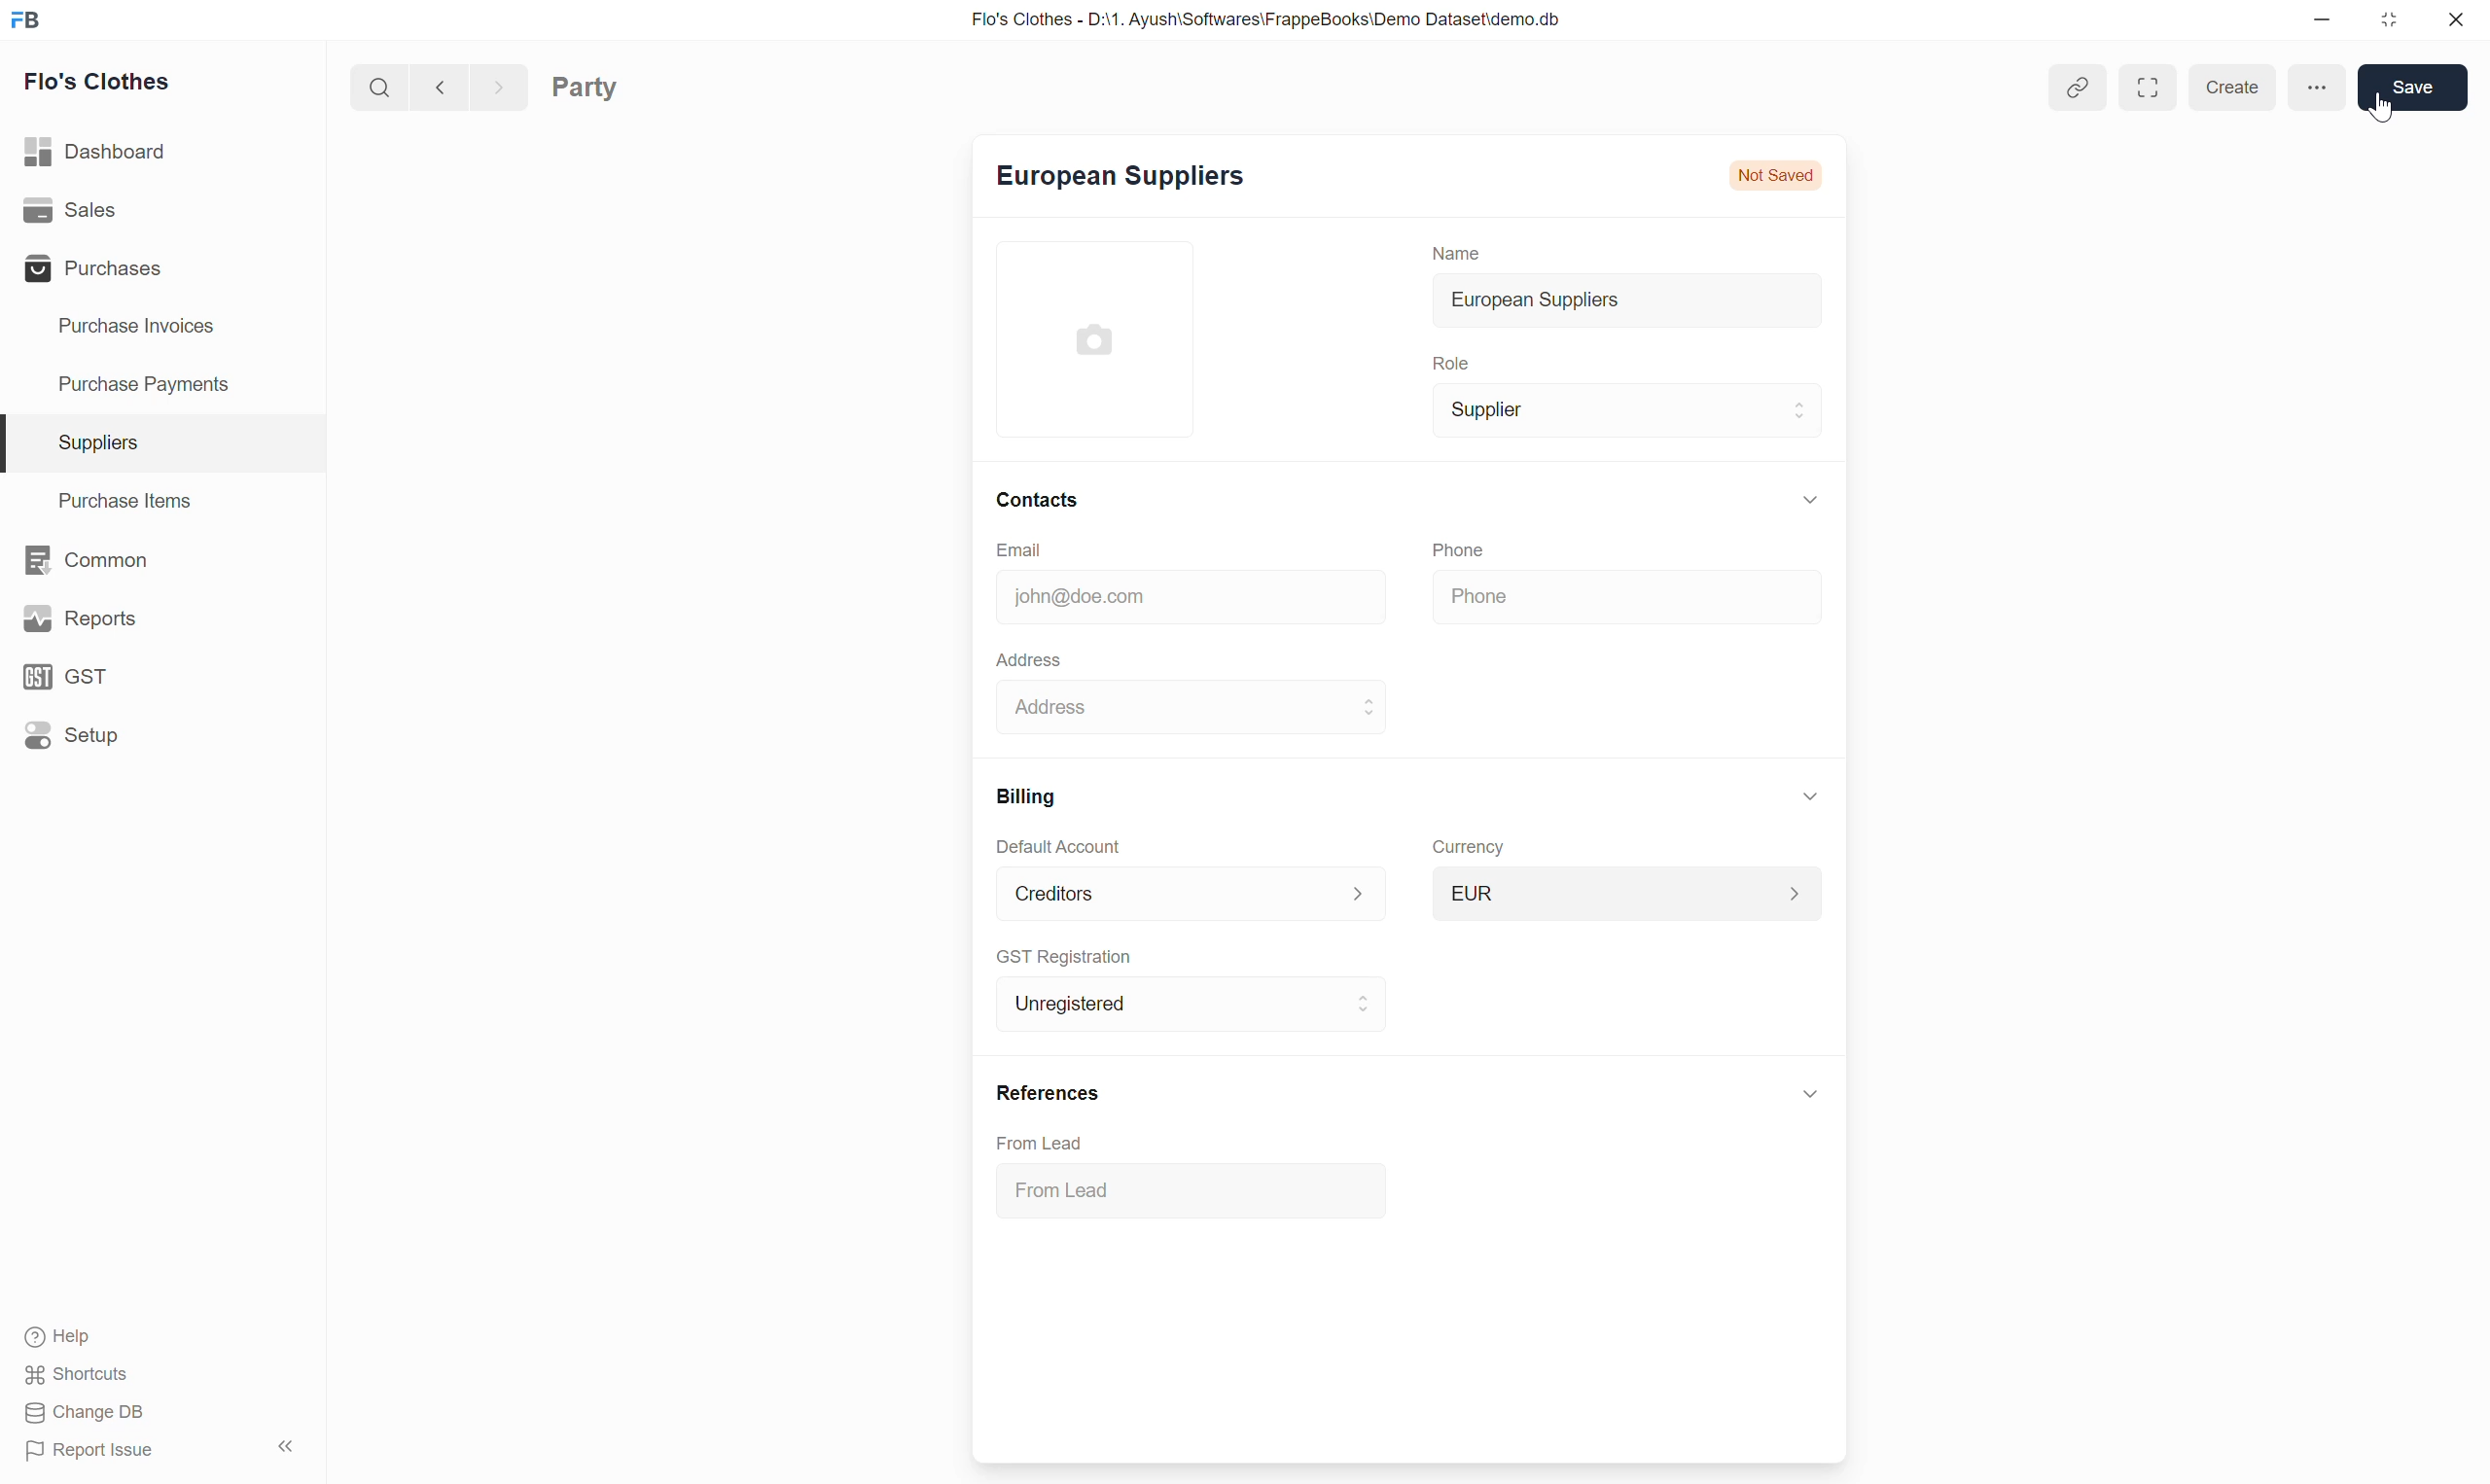  What do you see at coordinates (97, 443) in the screenshot?
I see `suppliers` at bounding box center [97, 443].